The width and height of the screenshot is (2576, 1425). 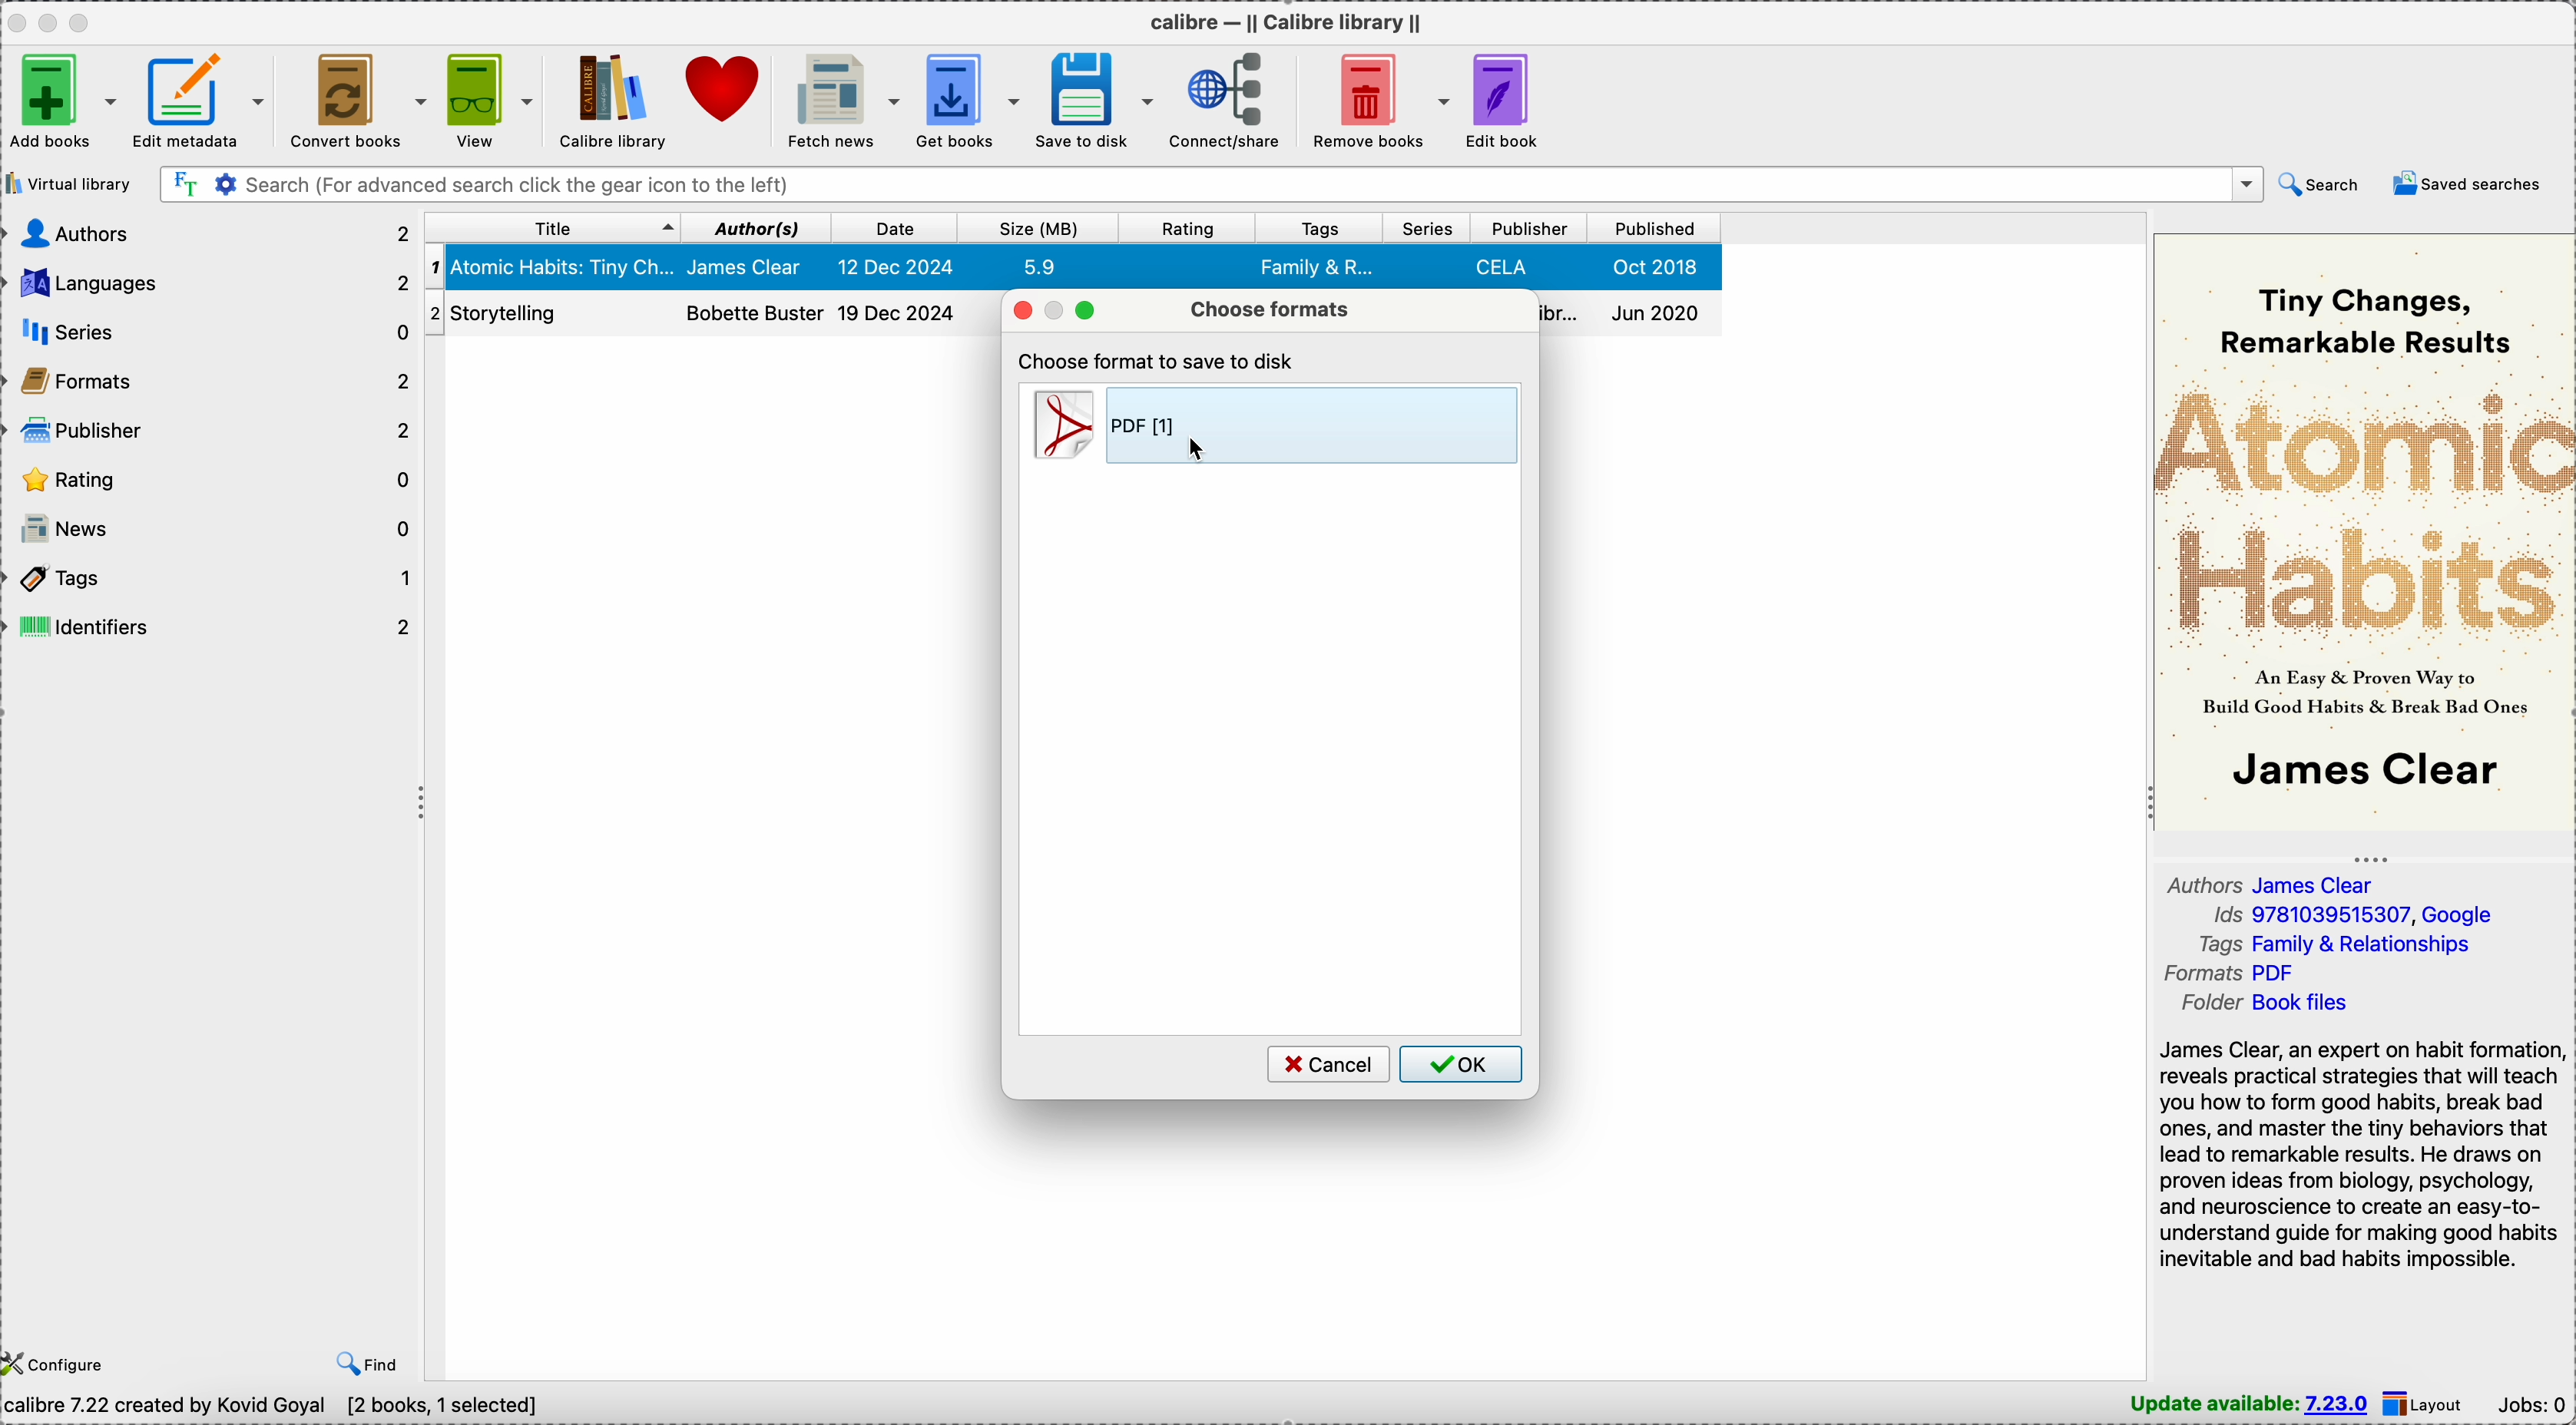 What do you see at coordinates (2335, 943) in the screenshot?
I see `tags Family & Relationships` at bounding box center [2335, 943].